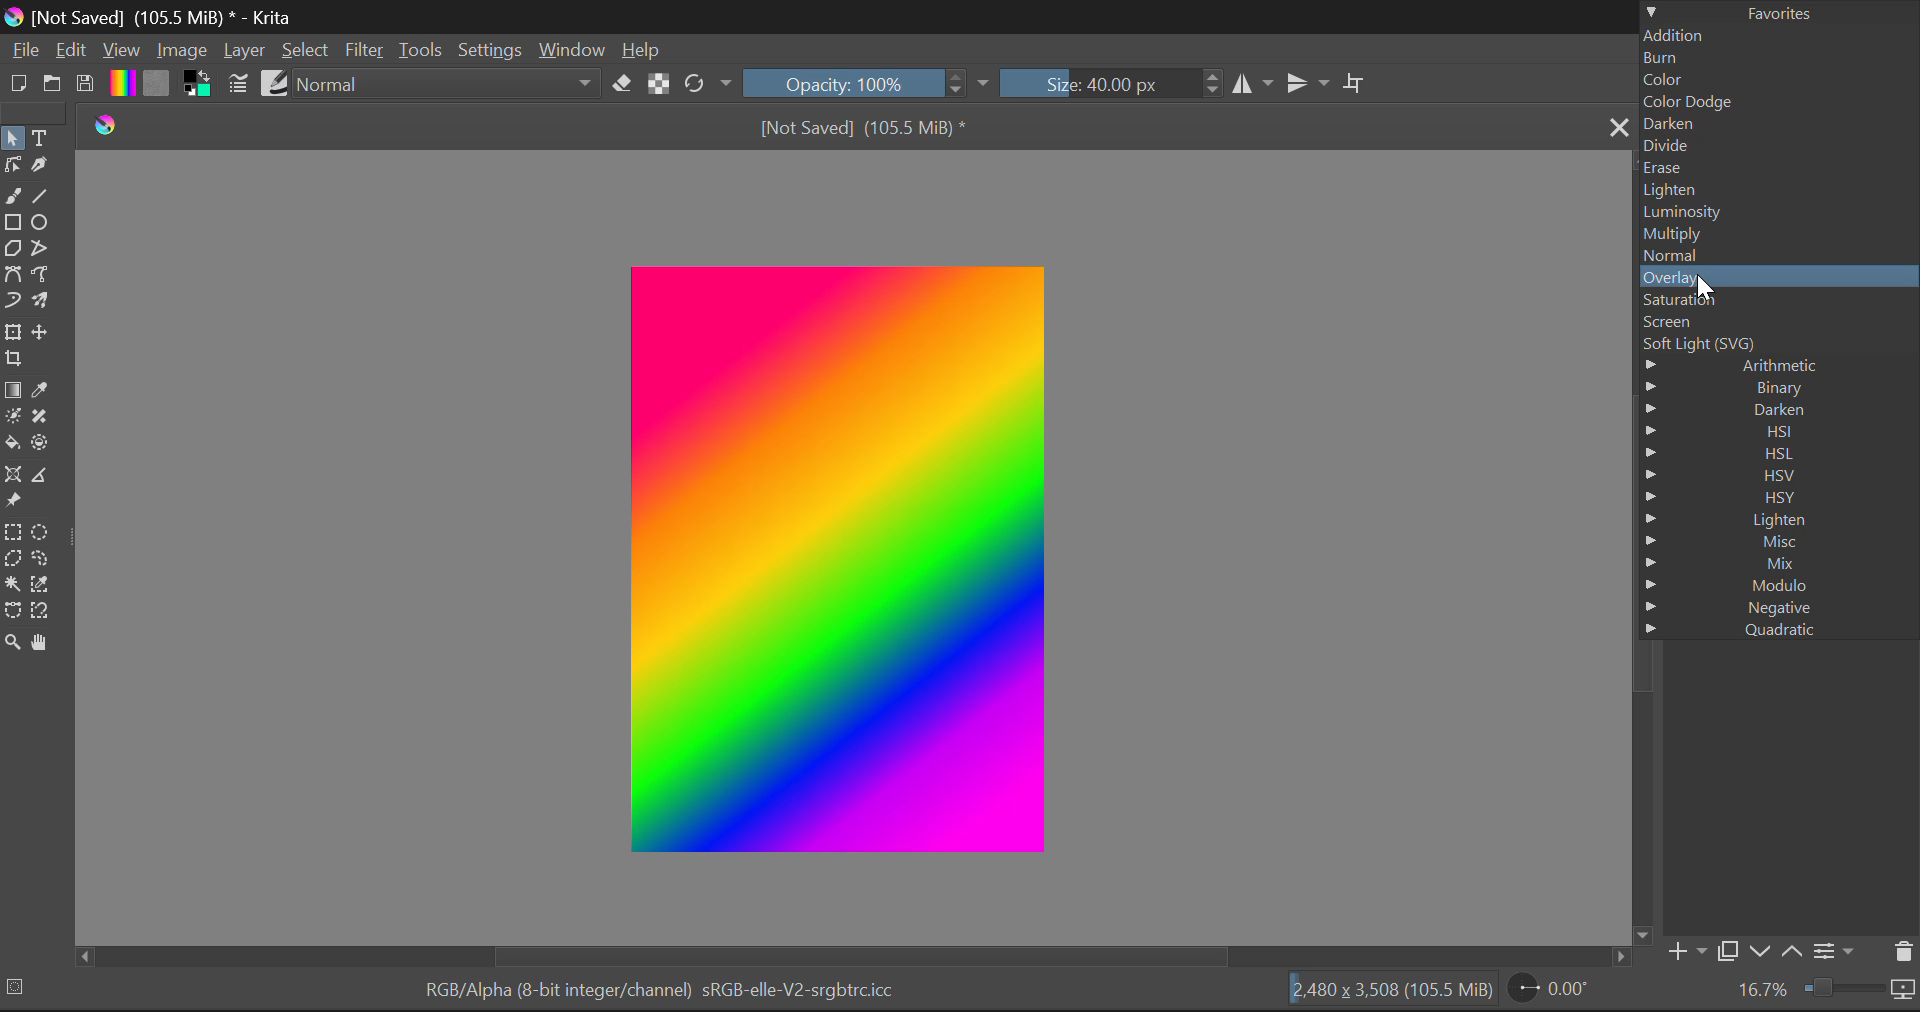  I want to click on Similar Color Selection, so click(41, 584).